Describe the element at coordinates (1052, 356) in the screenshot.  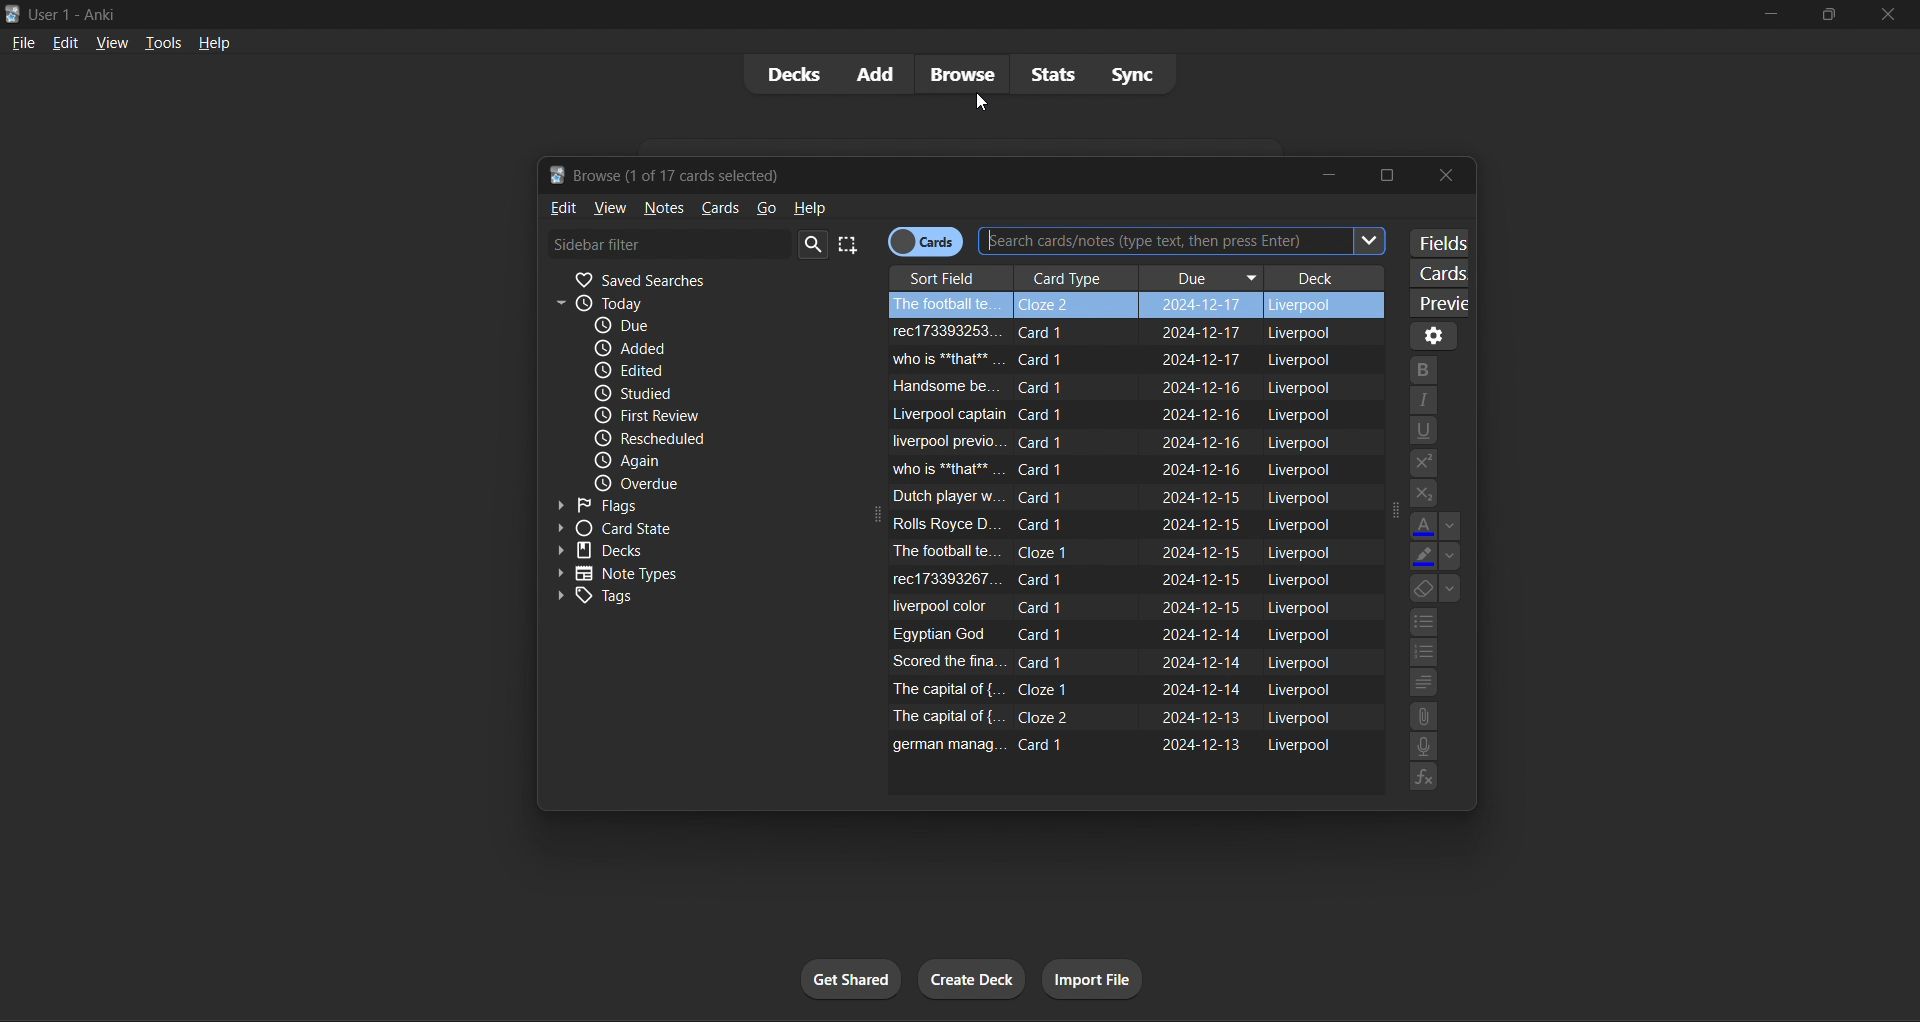
I see `card 1` at that location.